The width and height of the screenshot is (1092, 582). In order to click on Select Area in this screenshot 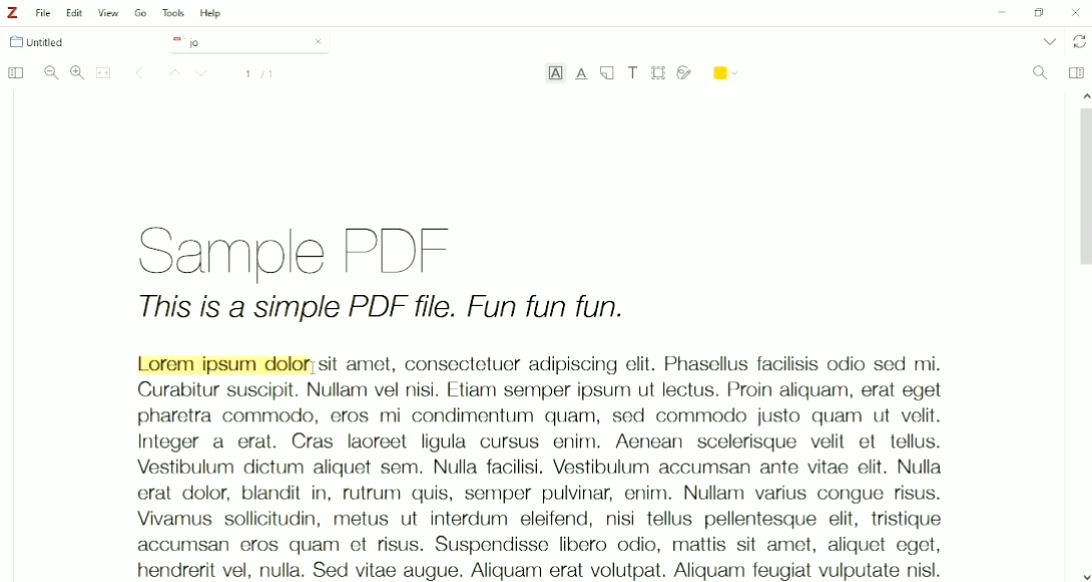, I will do `click(659, 72)`.